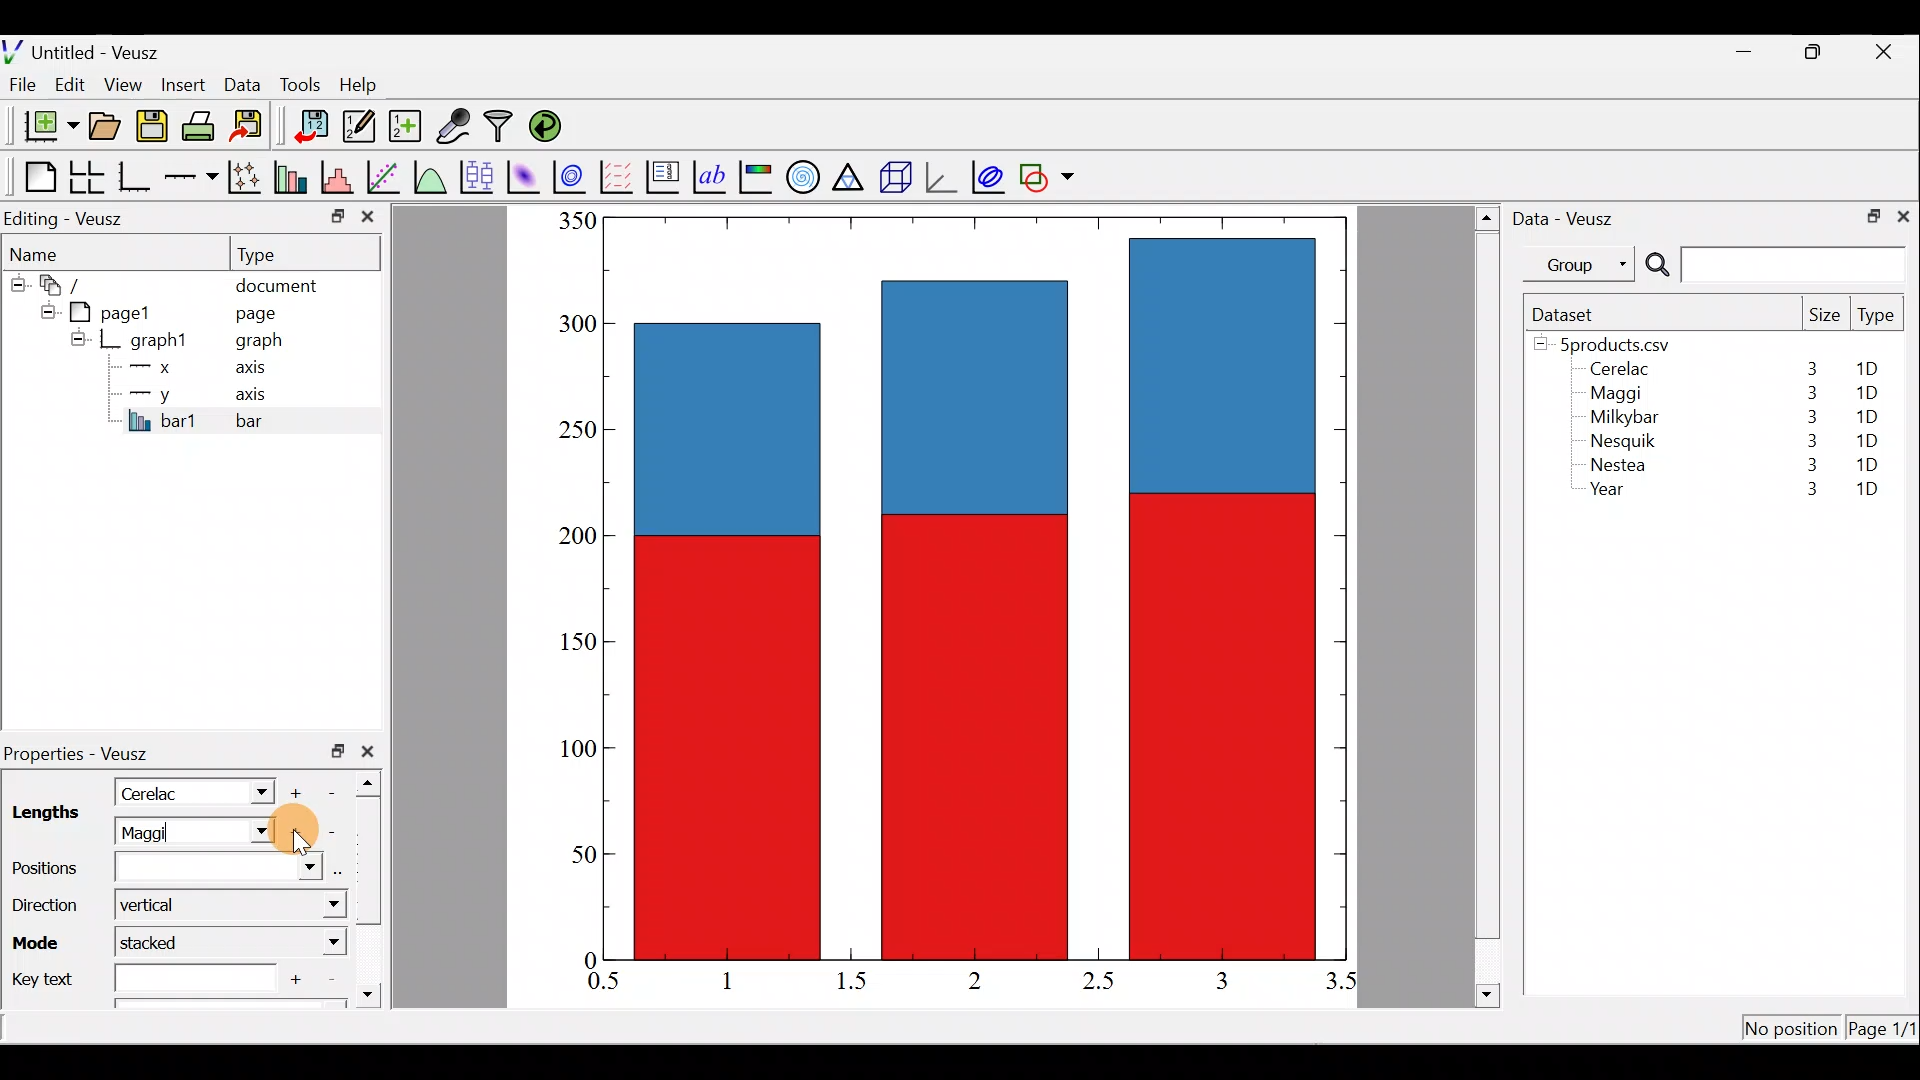 The image size is (1920, 1080). What do you see at coordinates (343, 871) in the screenshot?
I see `select using dataset browser` at bounding box center [343, 871].